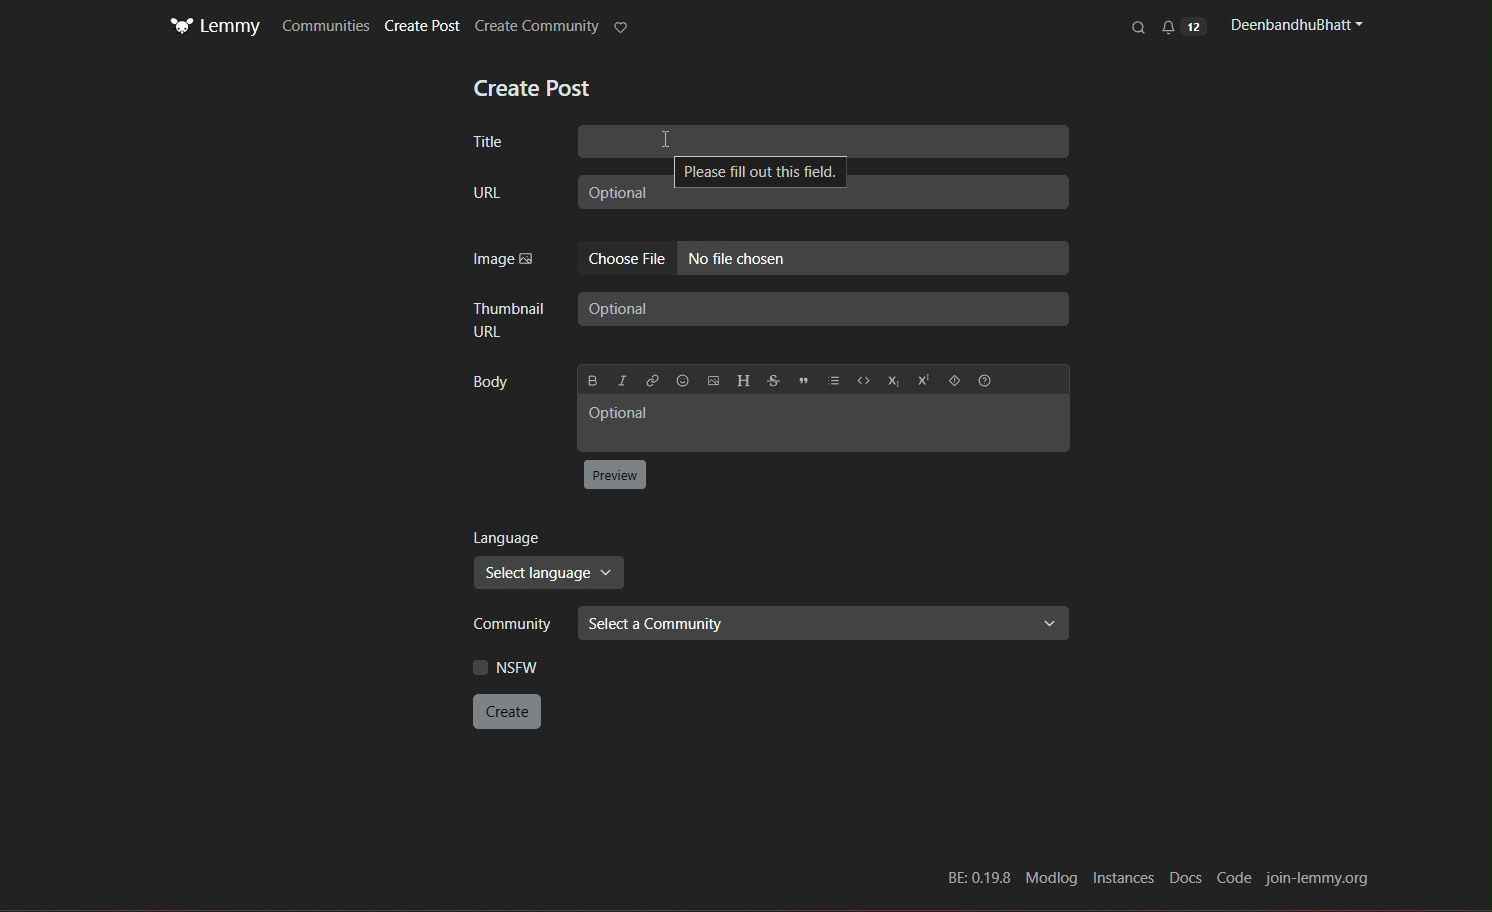 This screenshot has height=912, width=1492. I want to click on list, so click(831, 378).